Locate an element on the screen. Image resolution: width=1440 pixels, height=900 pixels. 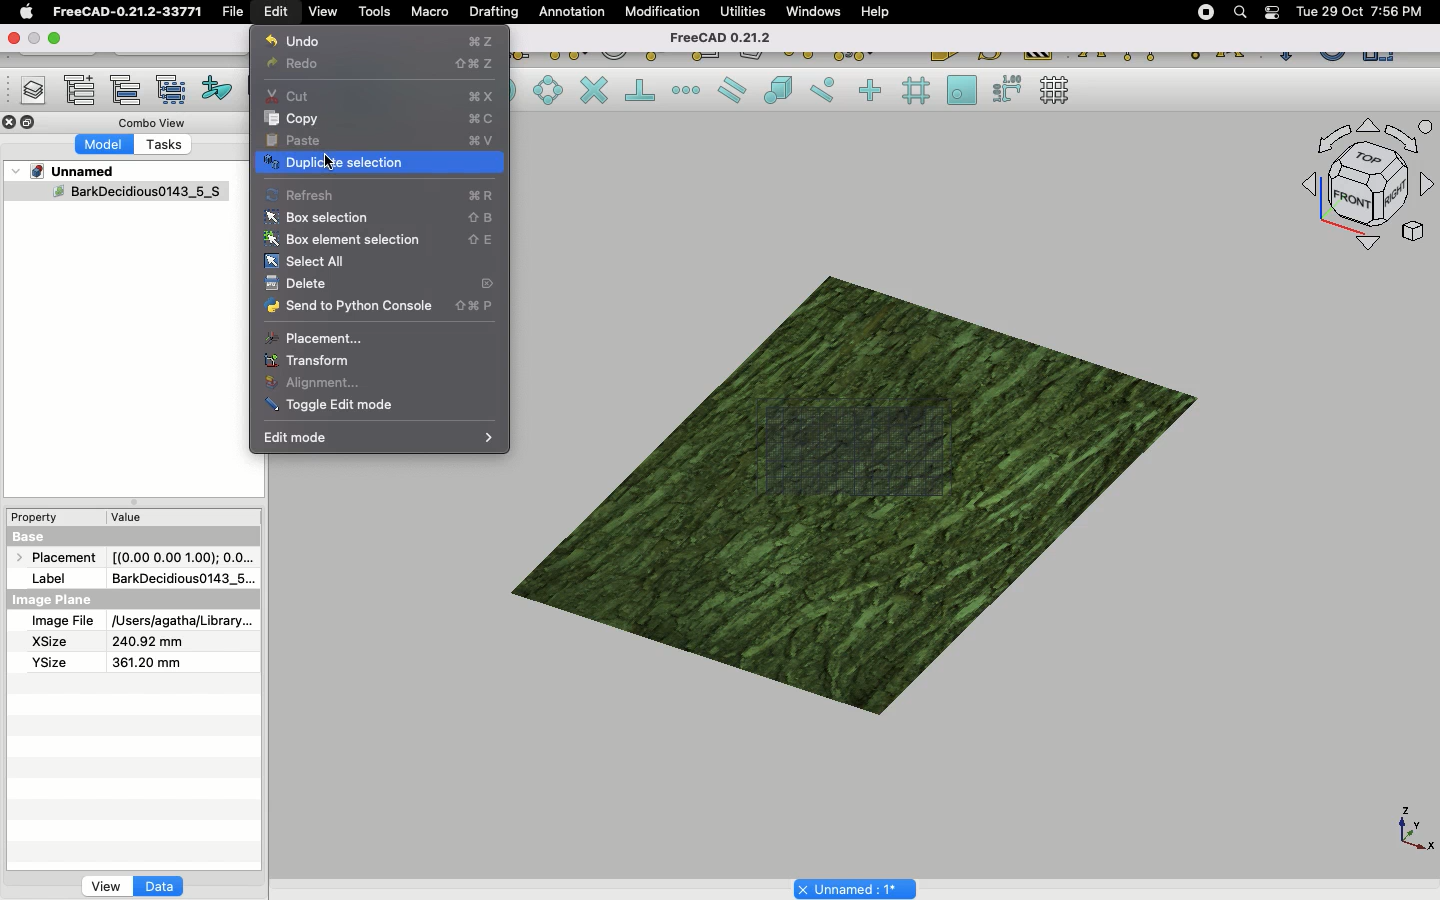
Snap ortho is located at coordinates (873, 92).